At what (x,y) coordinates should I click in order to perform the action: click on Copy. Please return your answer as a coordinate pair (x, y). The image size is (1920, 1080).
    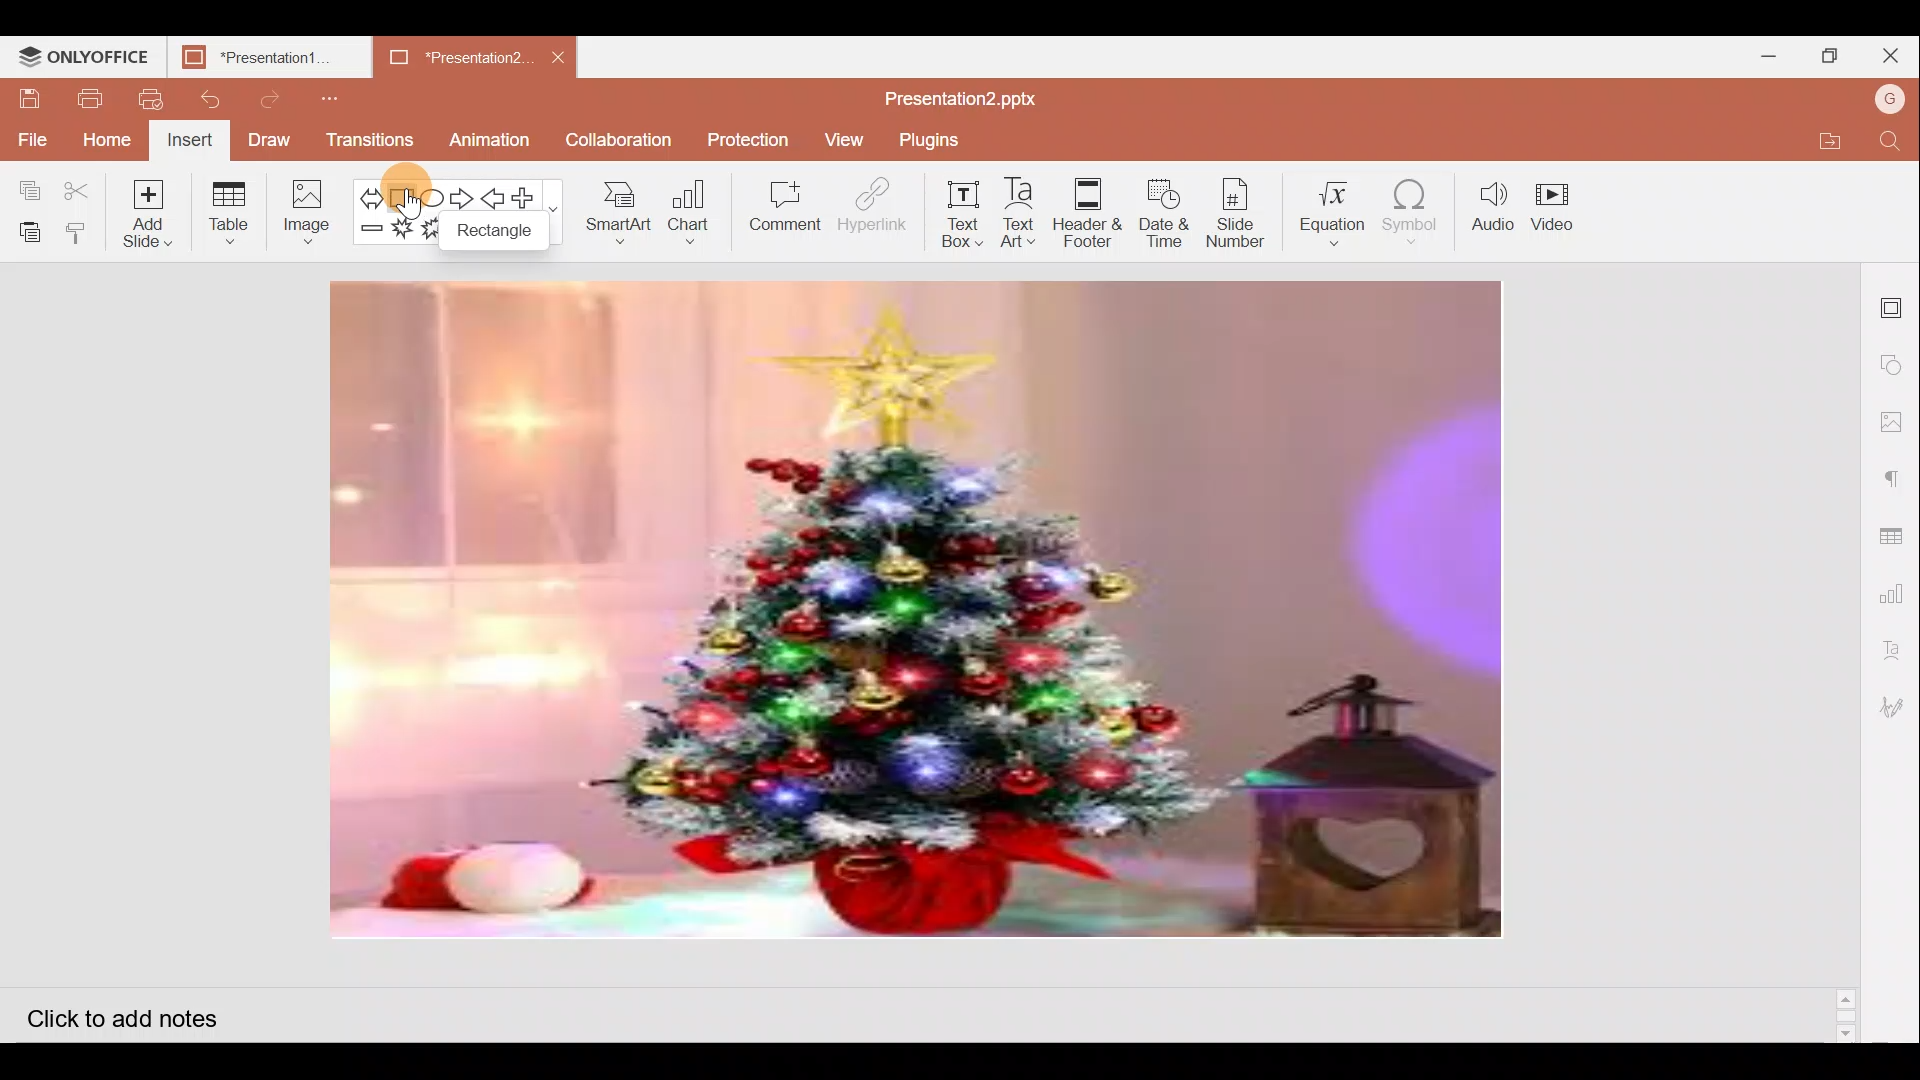
    Looking at the image, I should click on (23, 187).